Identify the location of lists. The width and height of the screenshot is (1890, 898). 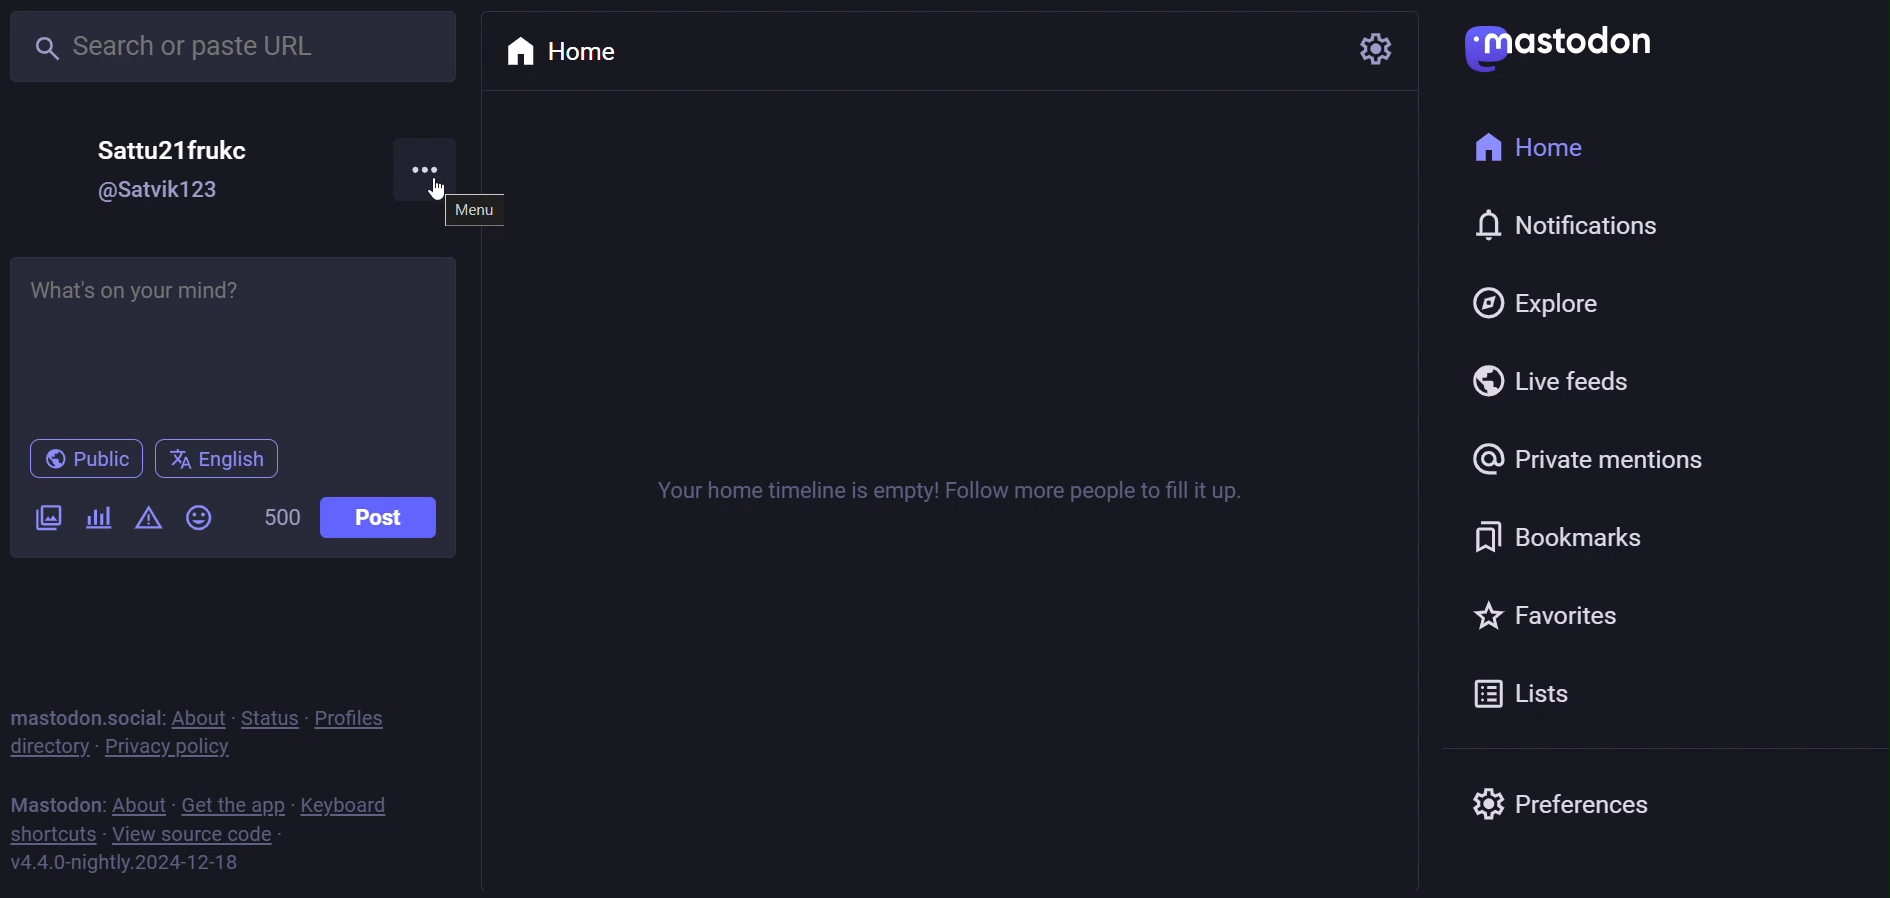
(1545, 691).